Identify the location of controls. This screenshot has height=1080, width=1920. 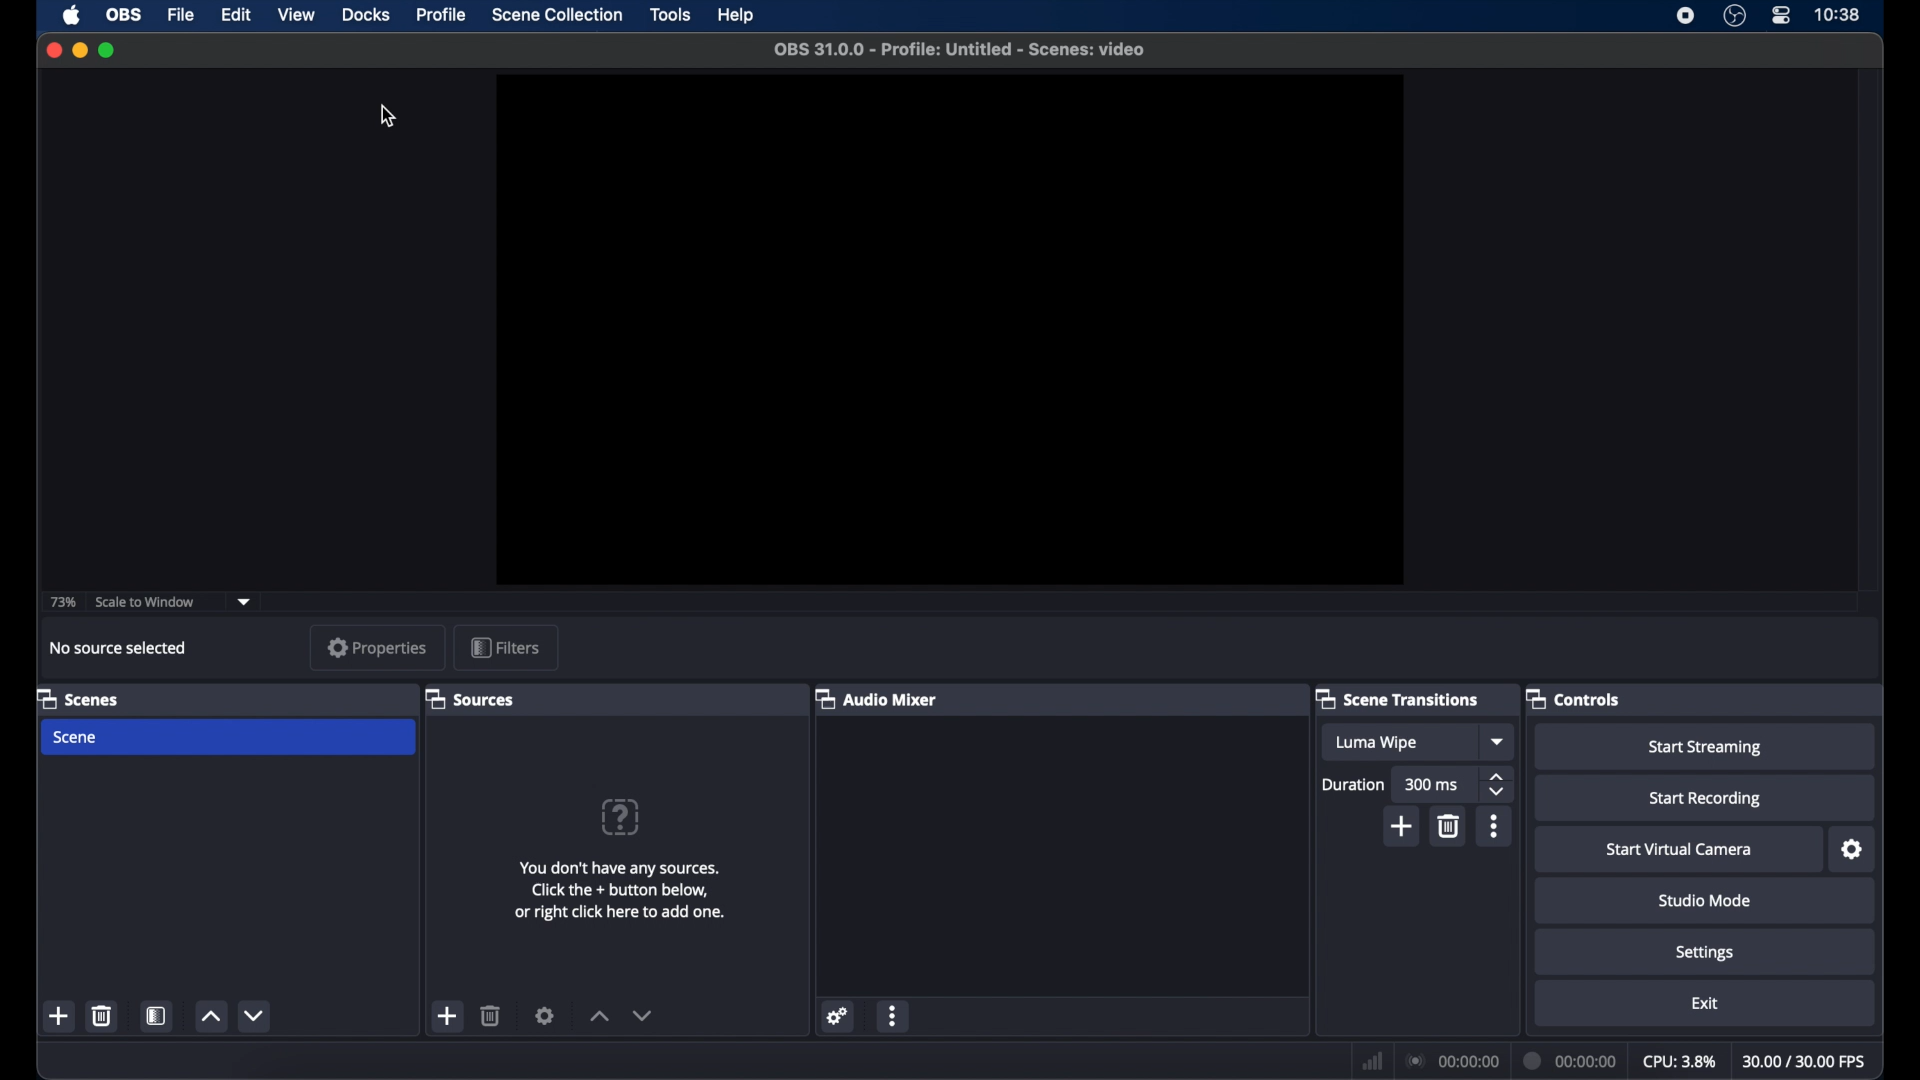
(1573, 698).